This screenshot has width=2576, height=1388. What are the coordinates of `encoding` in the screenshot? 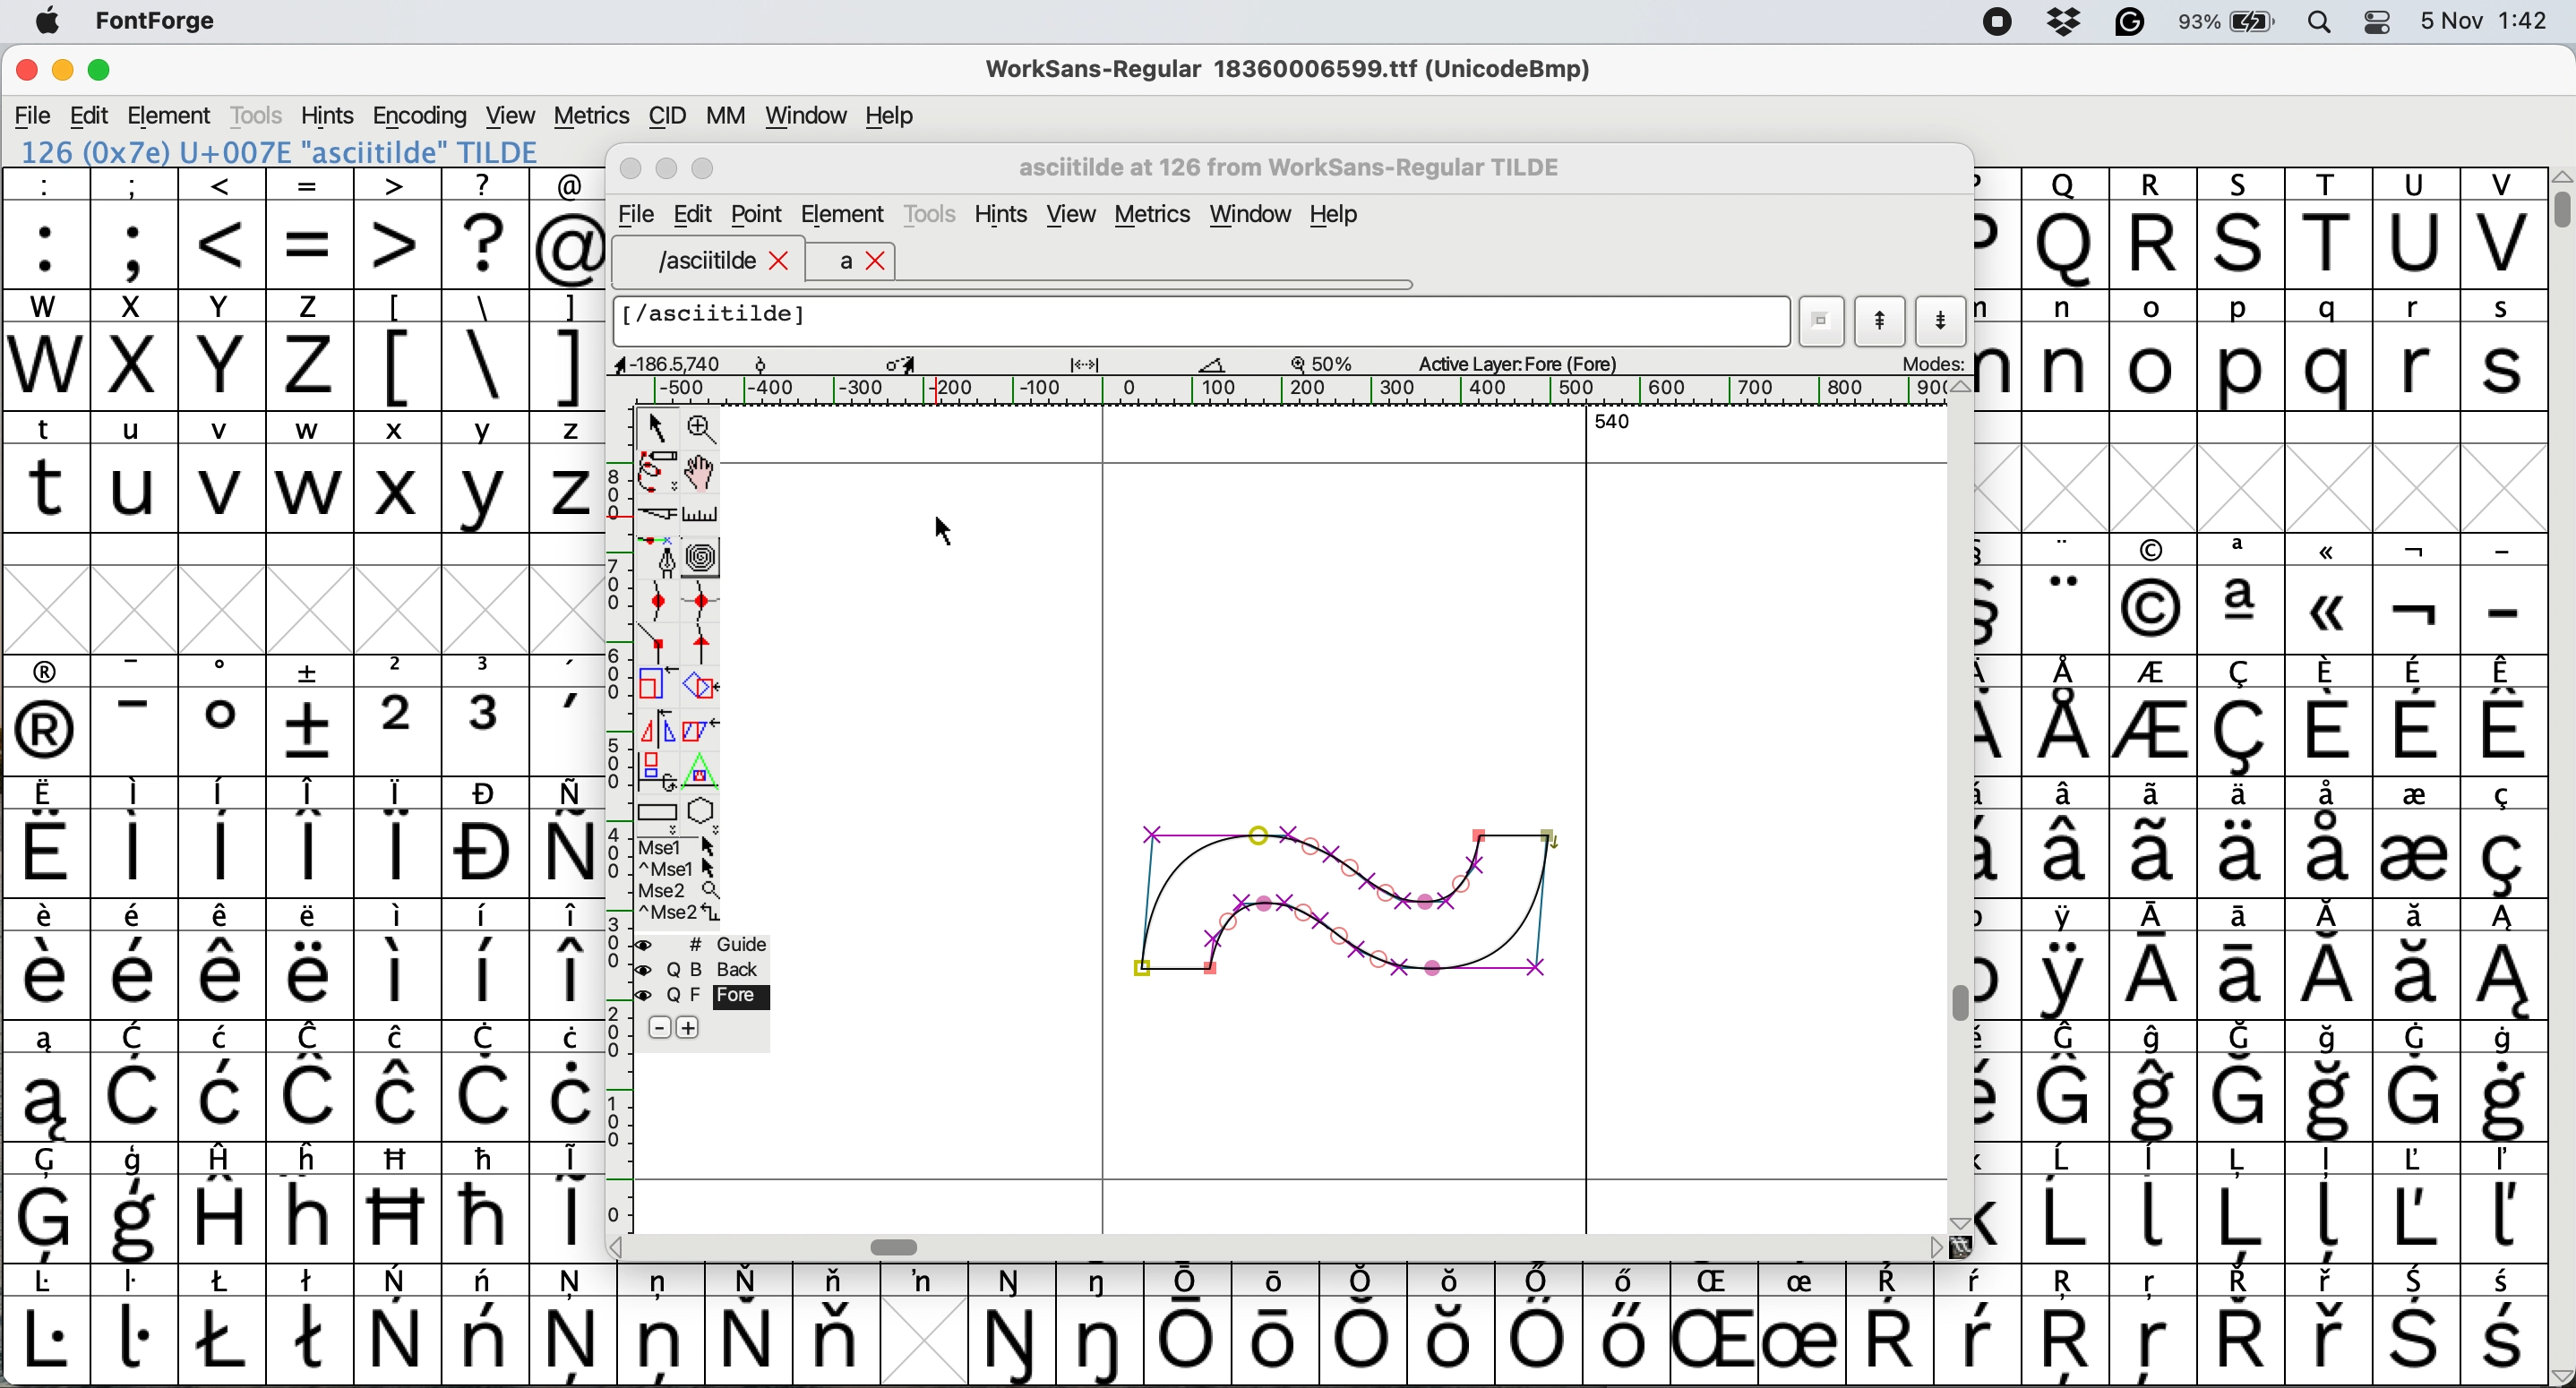 It's located at (422, 116).